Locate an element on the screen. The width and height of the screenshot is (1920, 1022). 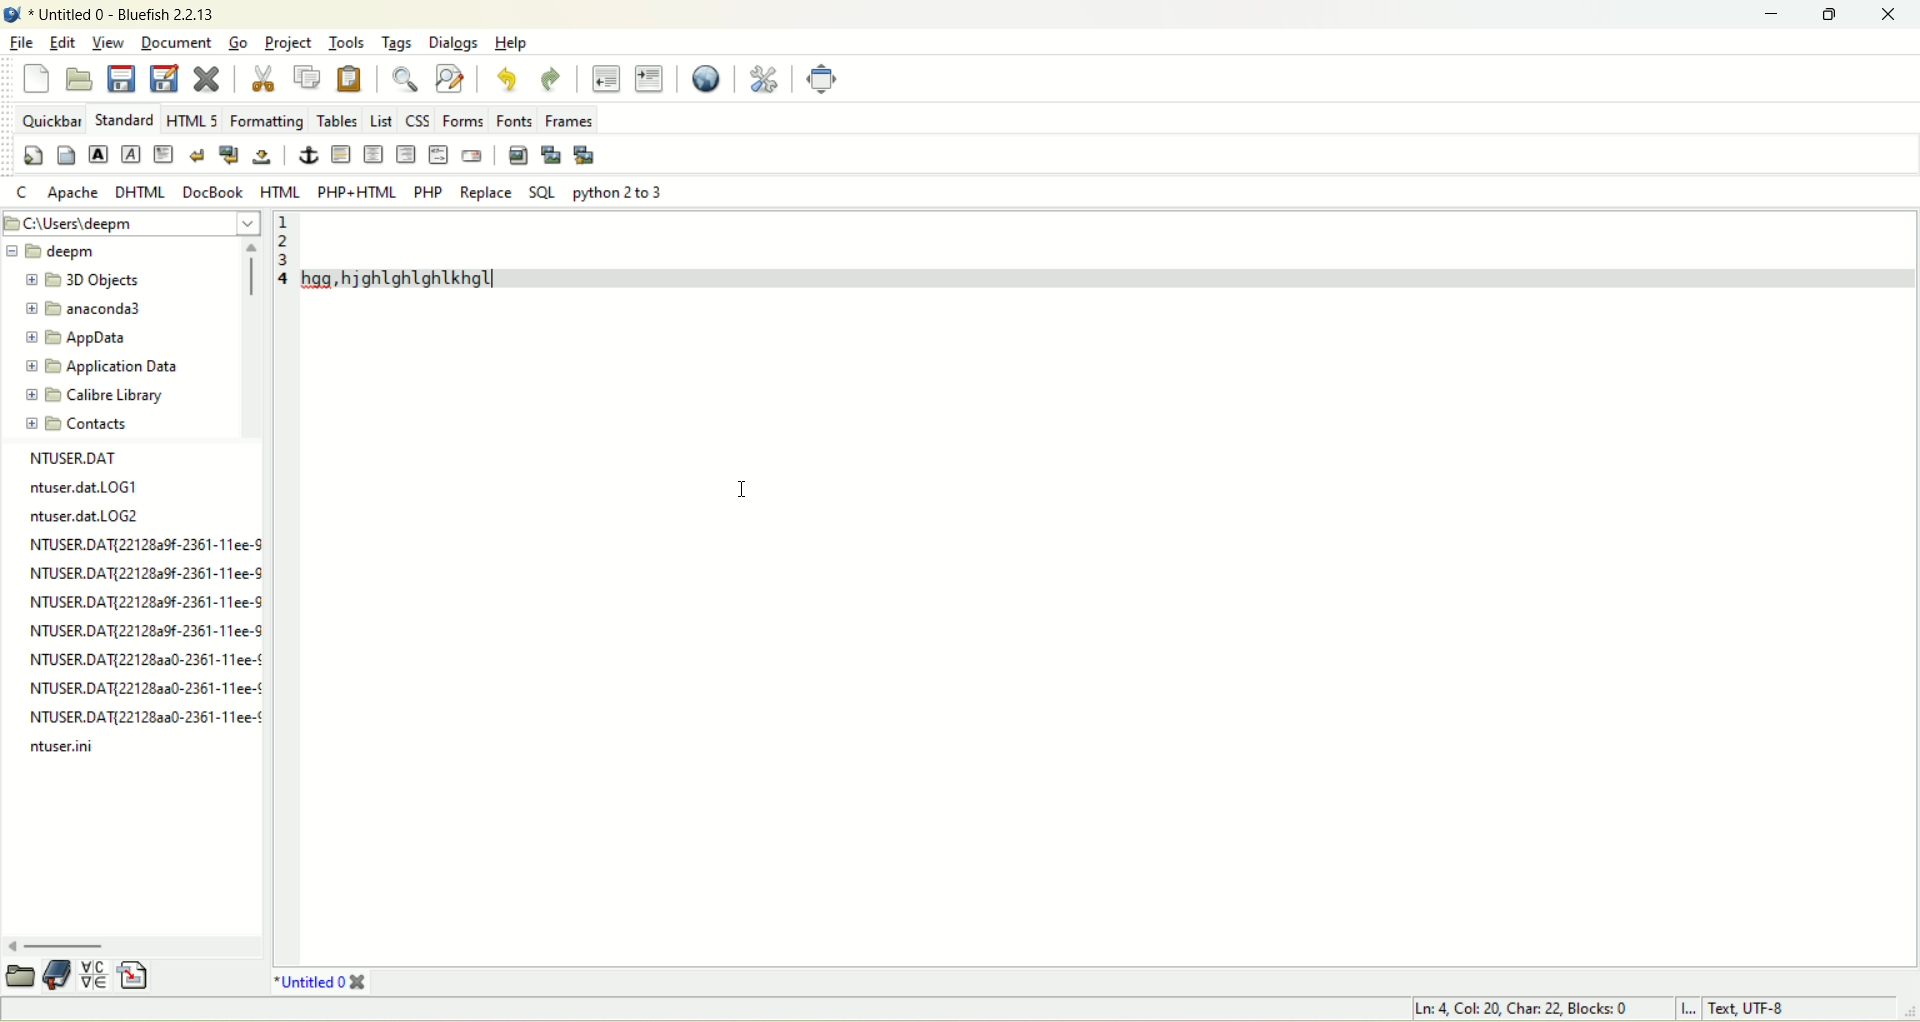
Replace is located at coordinates (484, 192).